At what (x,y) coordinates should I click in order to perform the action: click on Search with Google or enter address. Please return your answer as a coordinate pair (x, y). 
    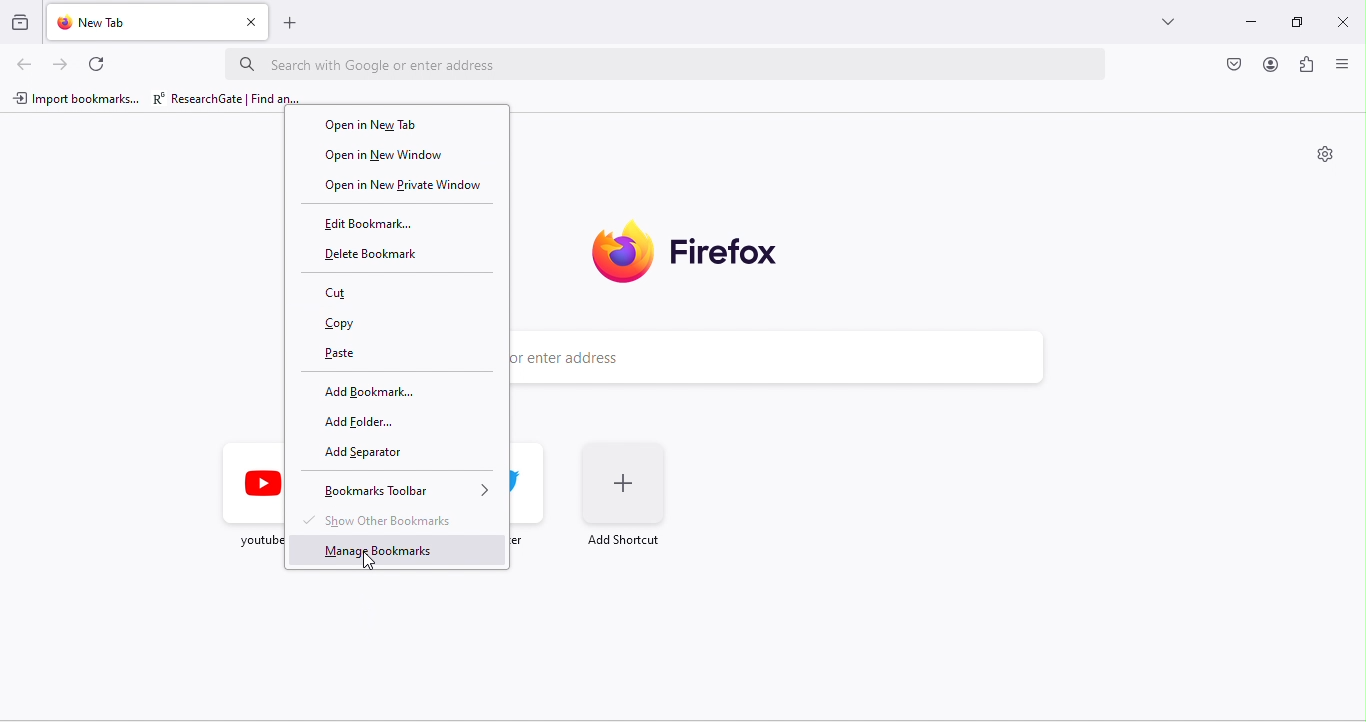
    Looking at the image, I should click on (778, 358).